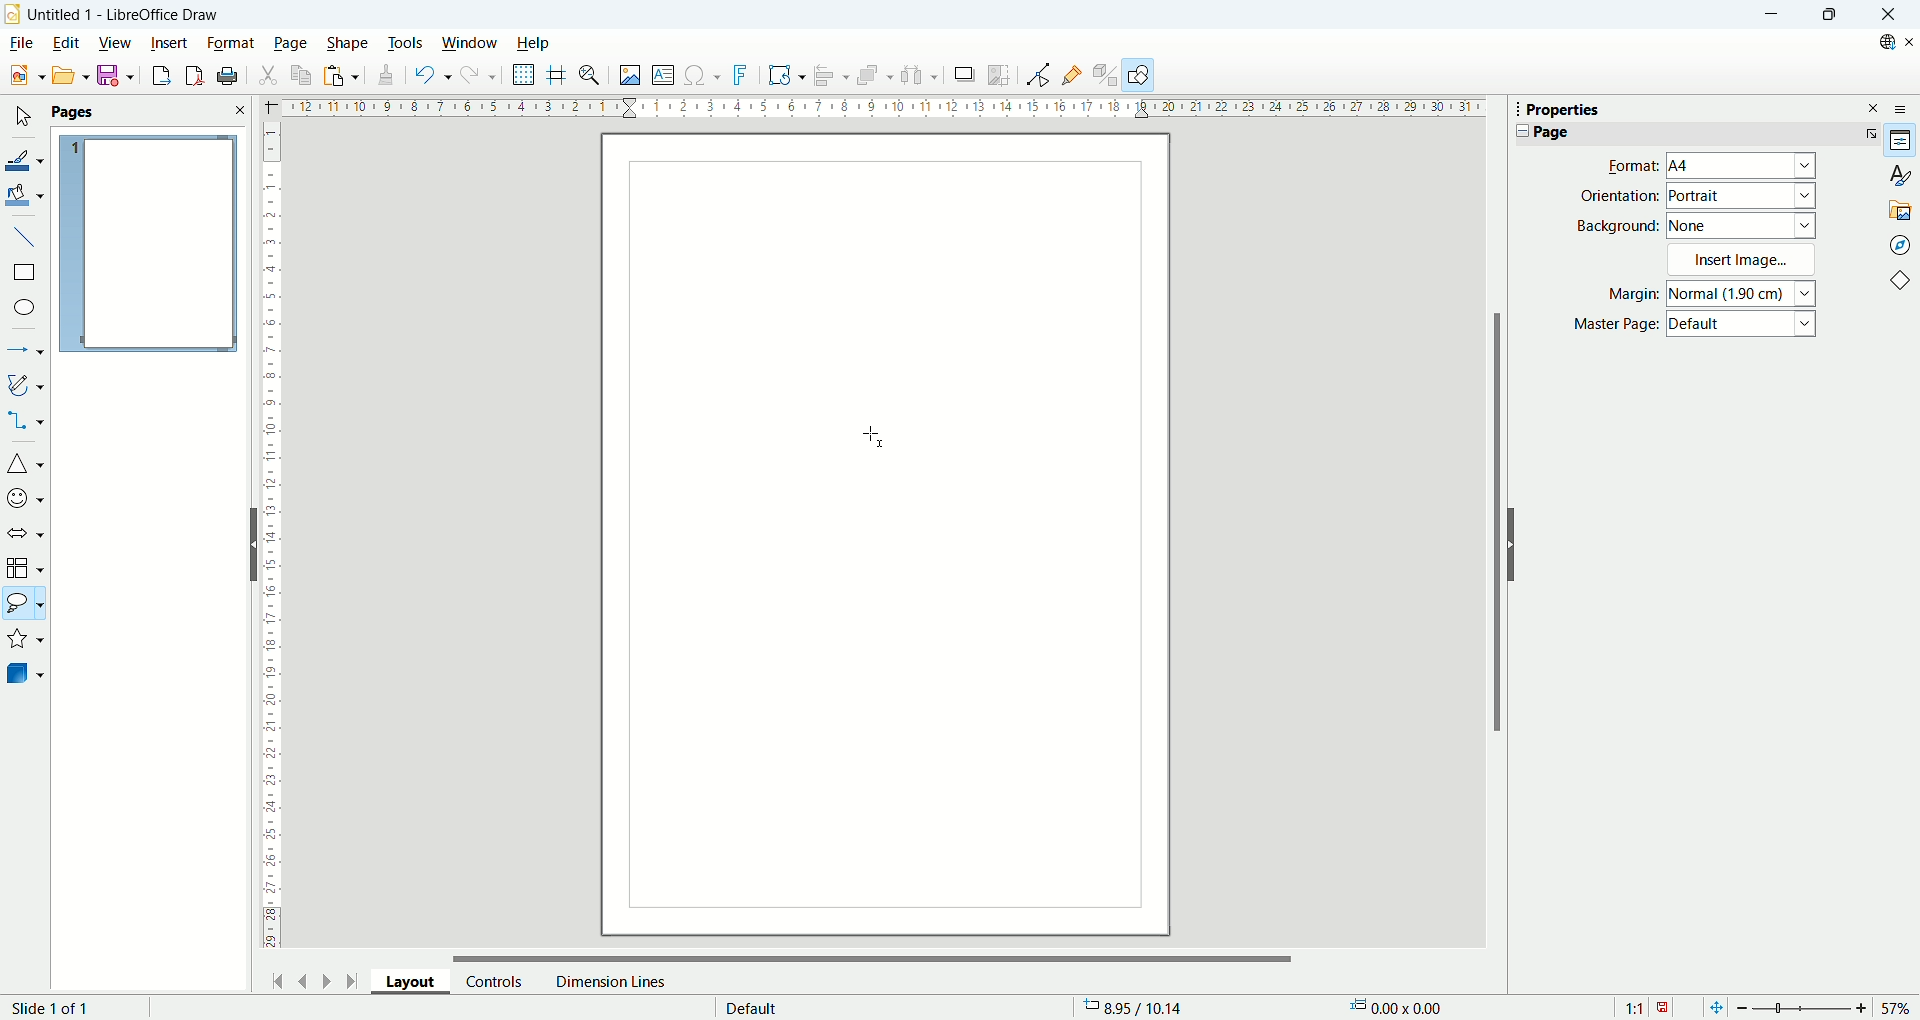 The height and width of the screenshot is (1020, 1920). What do you see at coordinates (1744, 326) in the screenshot?
I see `Default` at bounding box center [1744, 326].